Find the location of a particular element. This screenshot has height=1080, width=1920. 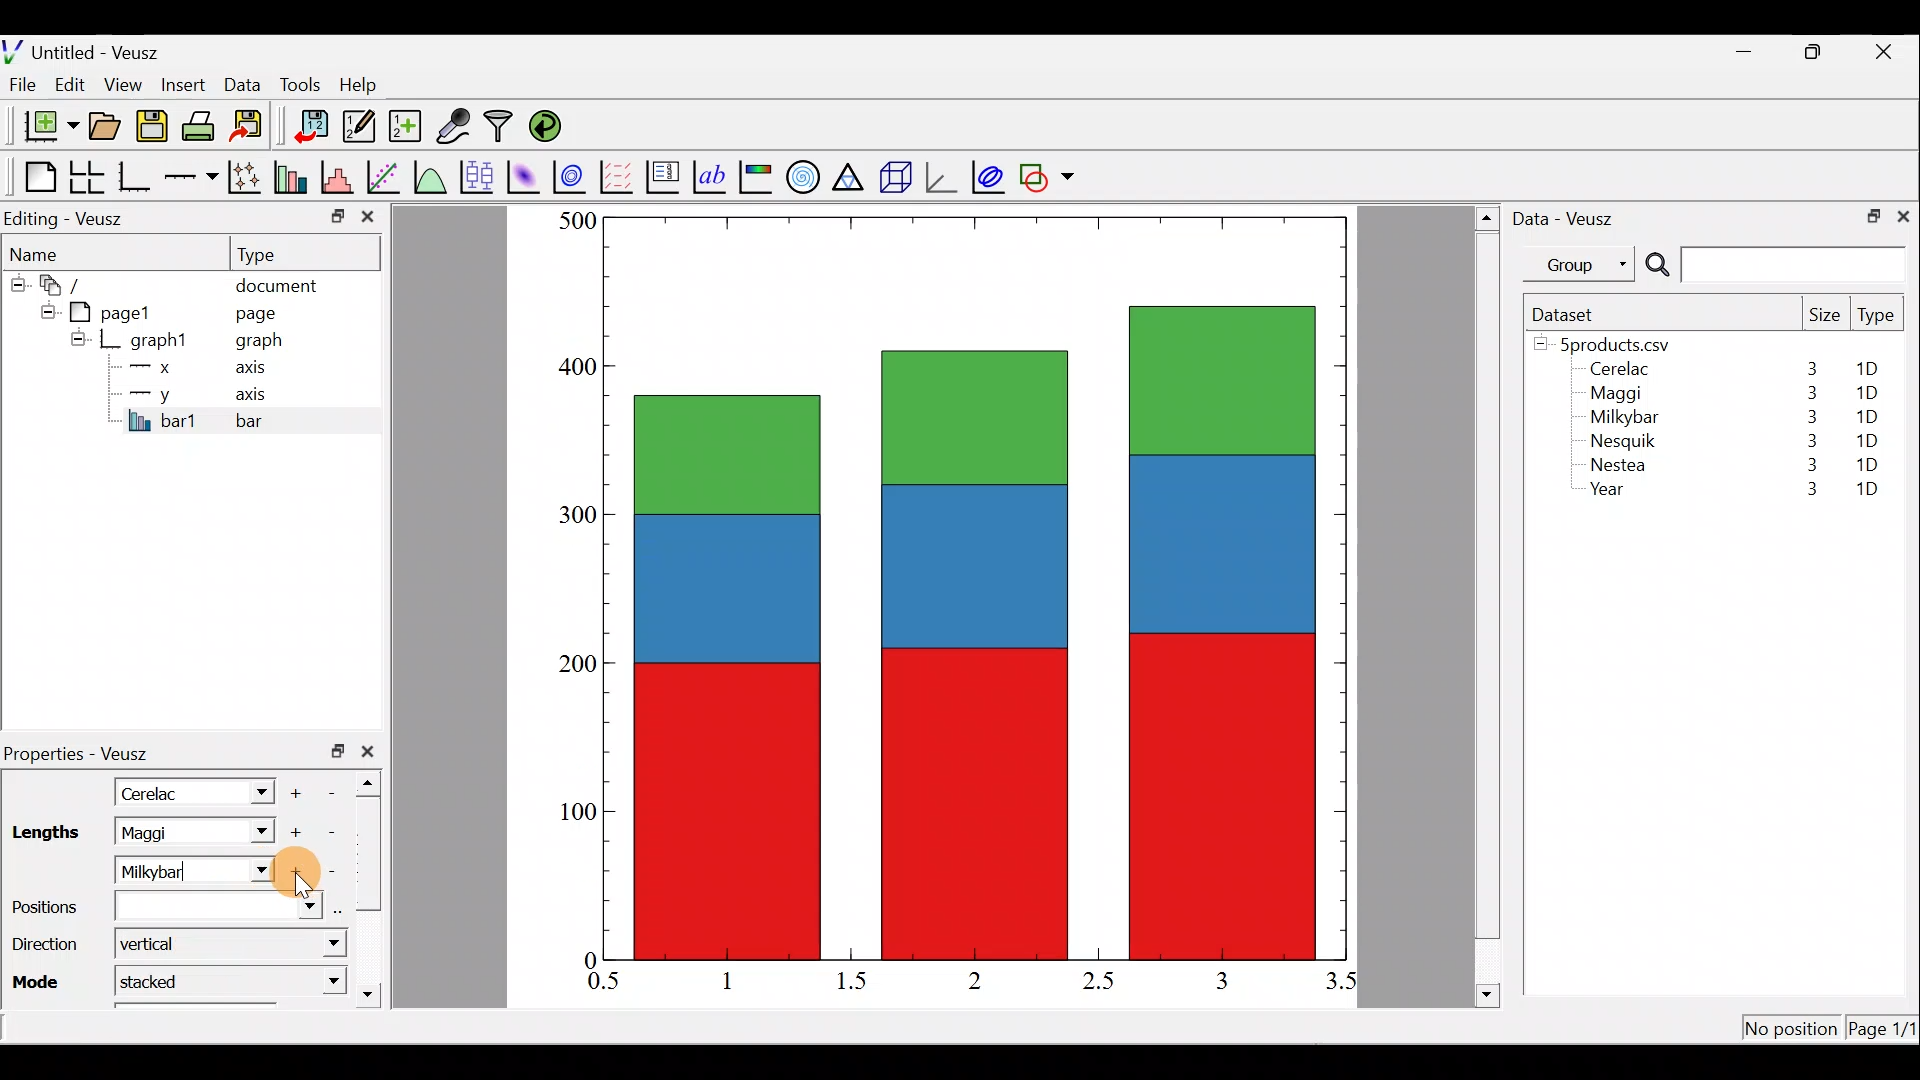

3 is located at coordinates (1807, 468).